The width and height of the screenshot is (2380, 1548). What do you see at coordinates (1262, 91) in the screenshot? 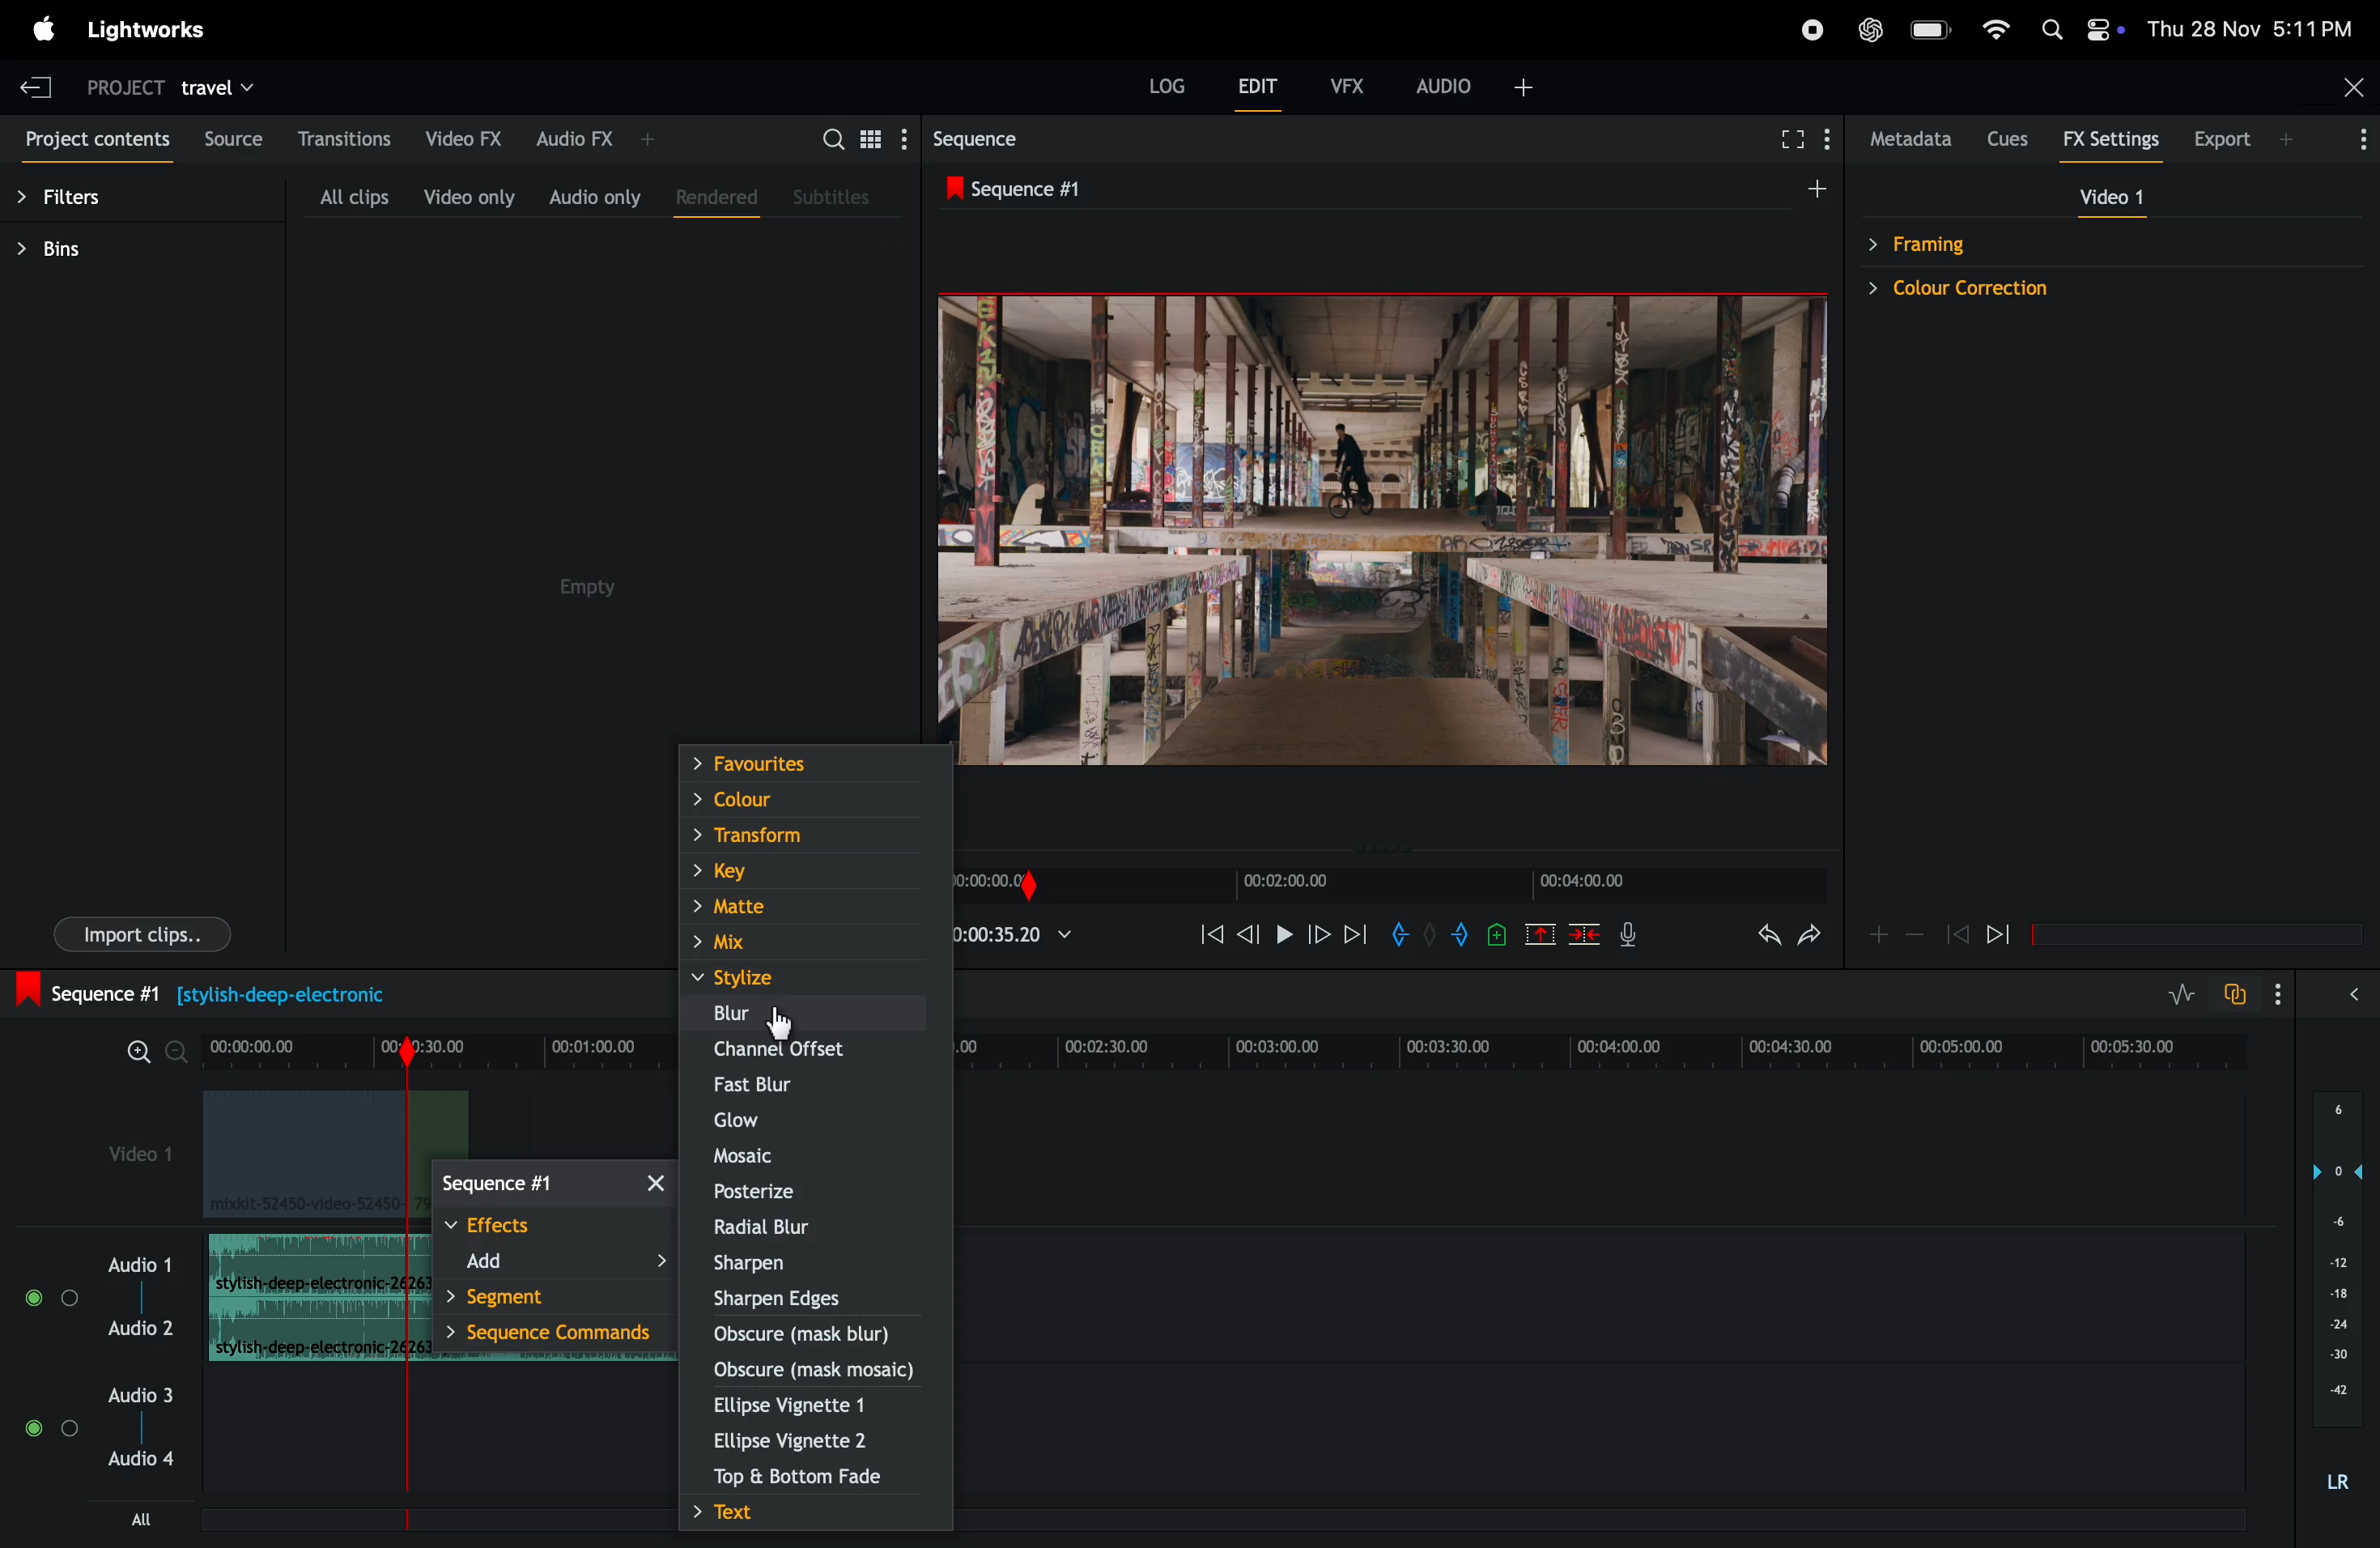
I see `edit` at bounding box center [1262, 91].